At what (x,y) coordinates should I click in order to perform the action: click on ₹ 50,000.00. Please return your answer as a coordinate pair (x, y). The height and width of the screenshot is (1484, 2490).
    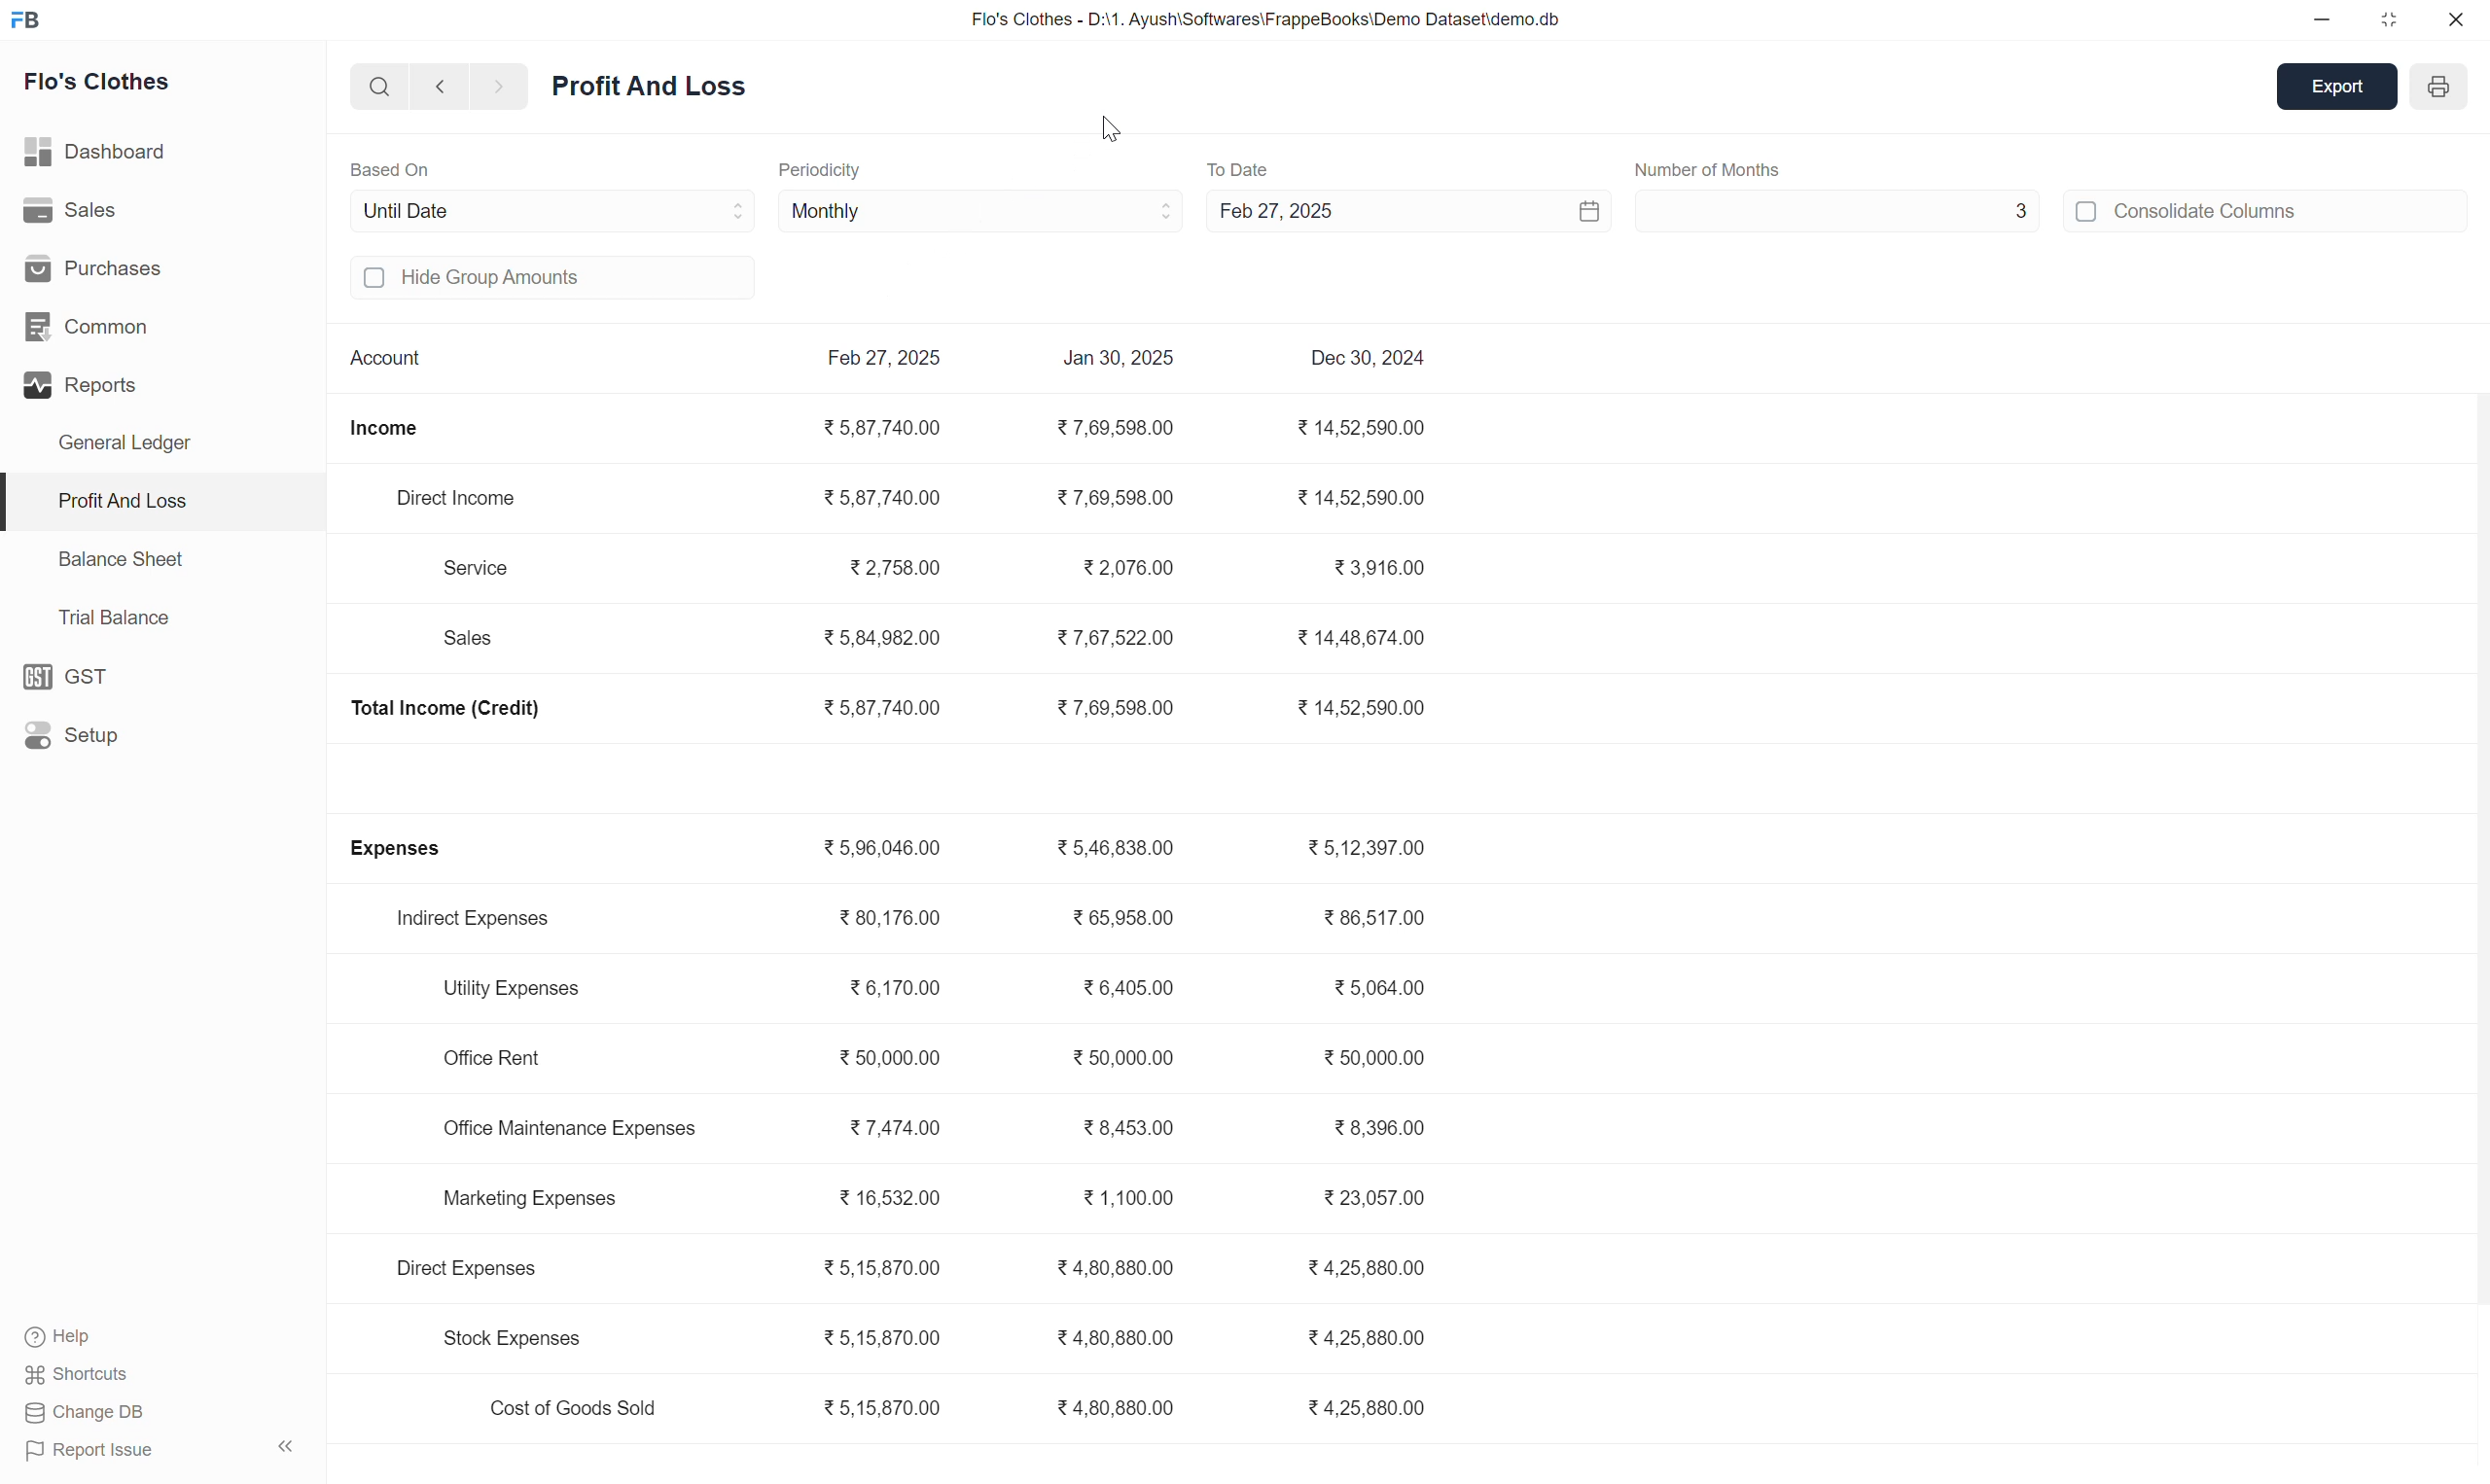
    Looking at the image, I should click on (886, 1061).